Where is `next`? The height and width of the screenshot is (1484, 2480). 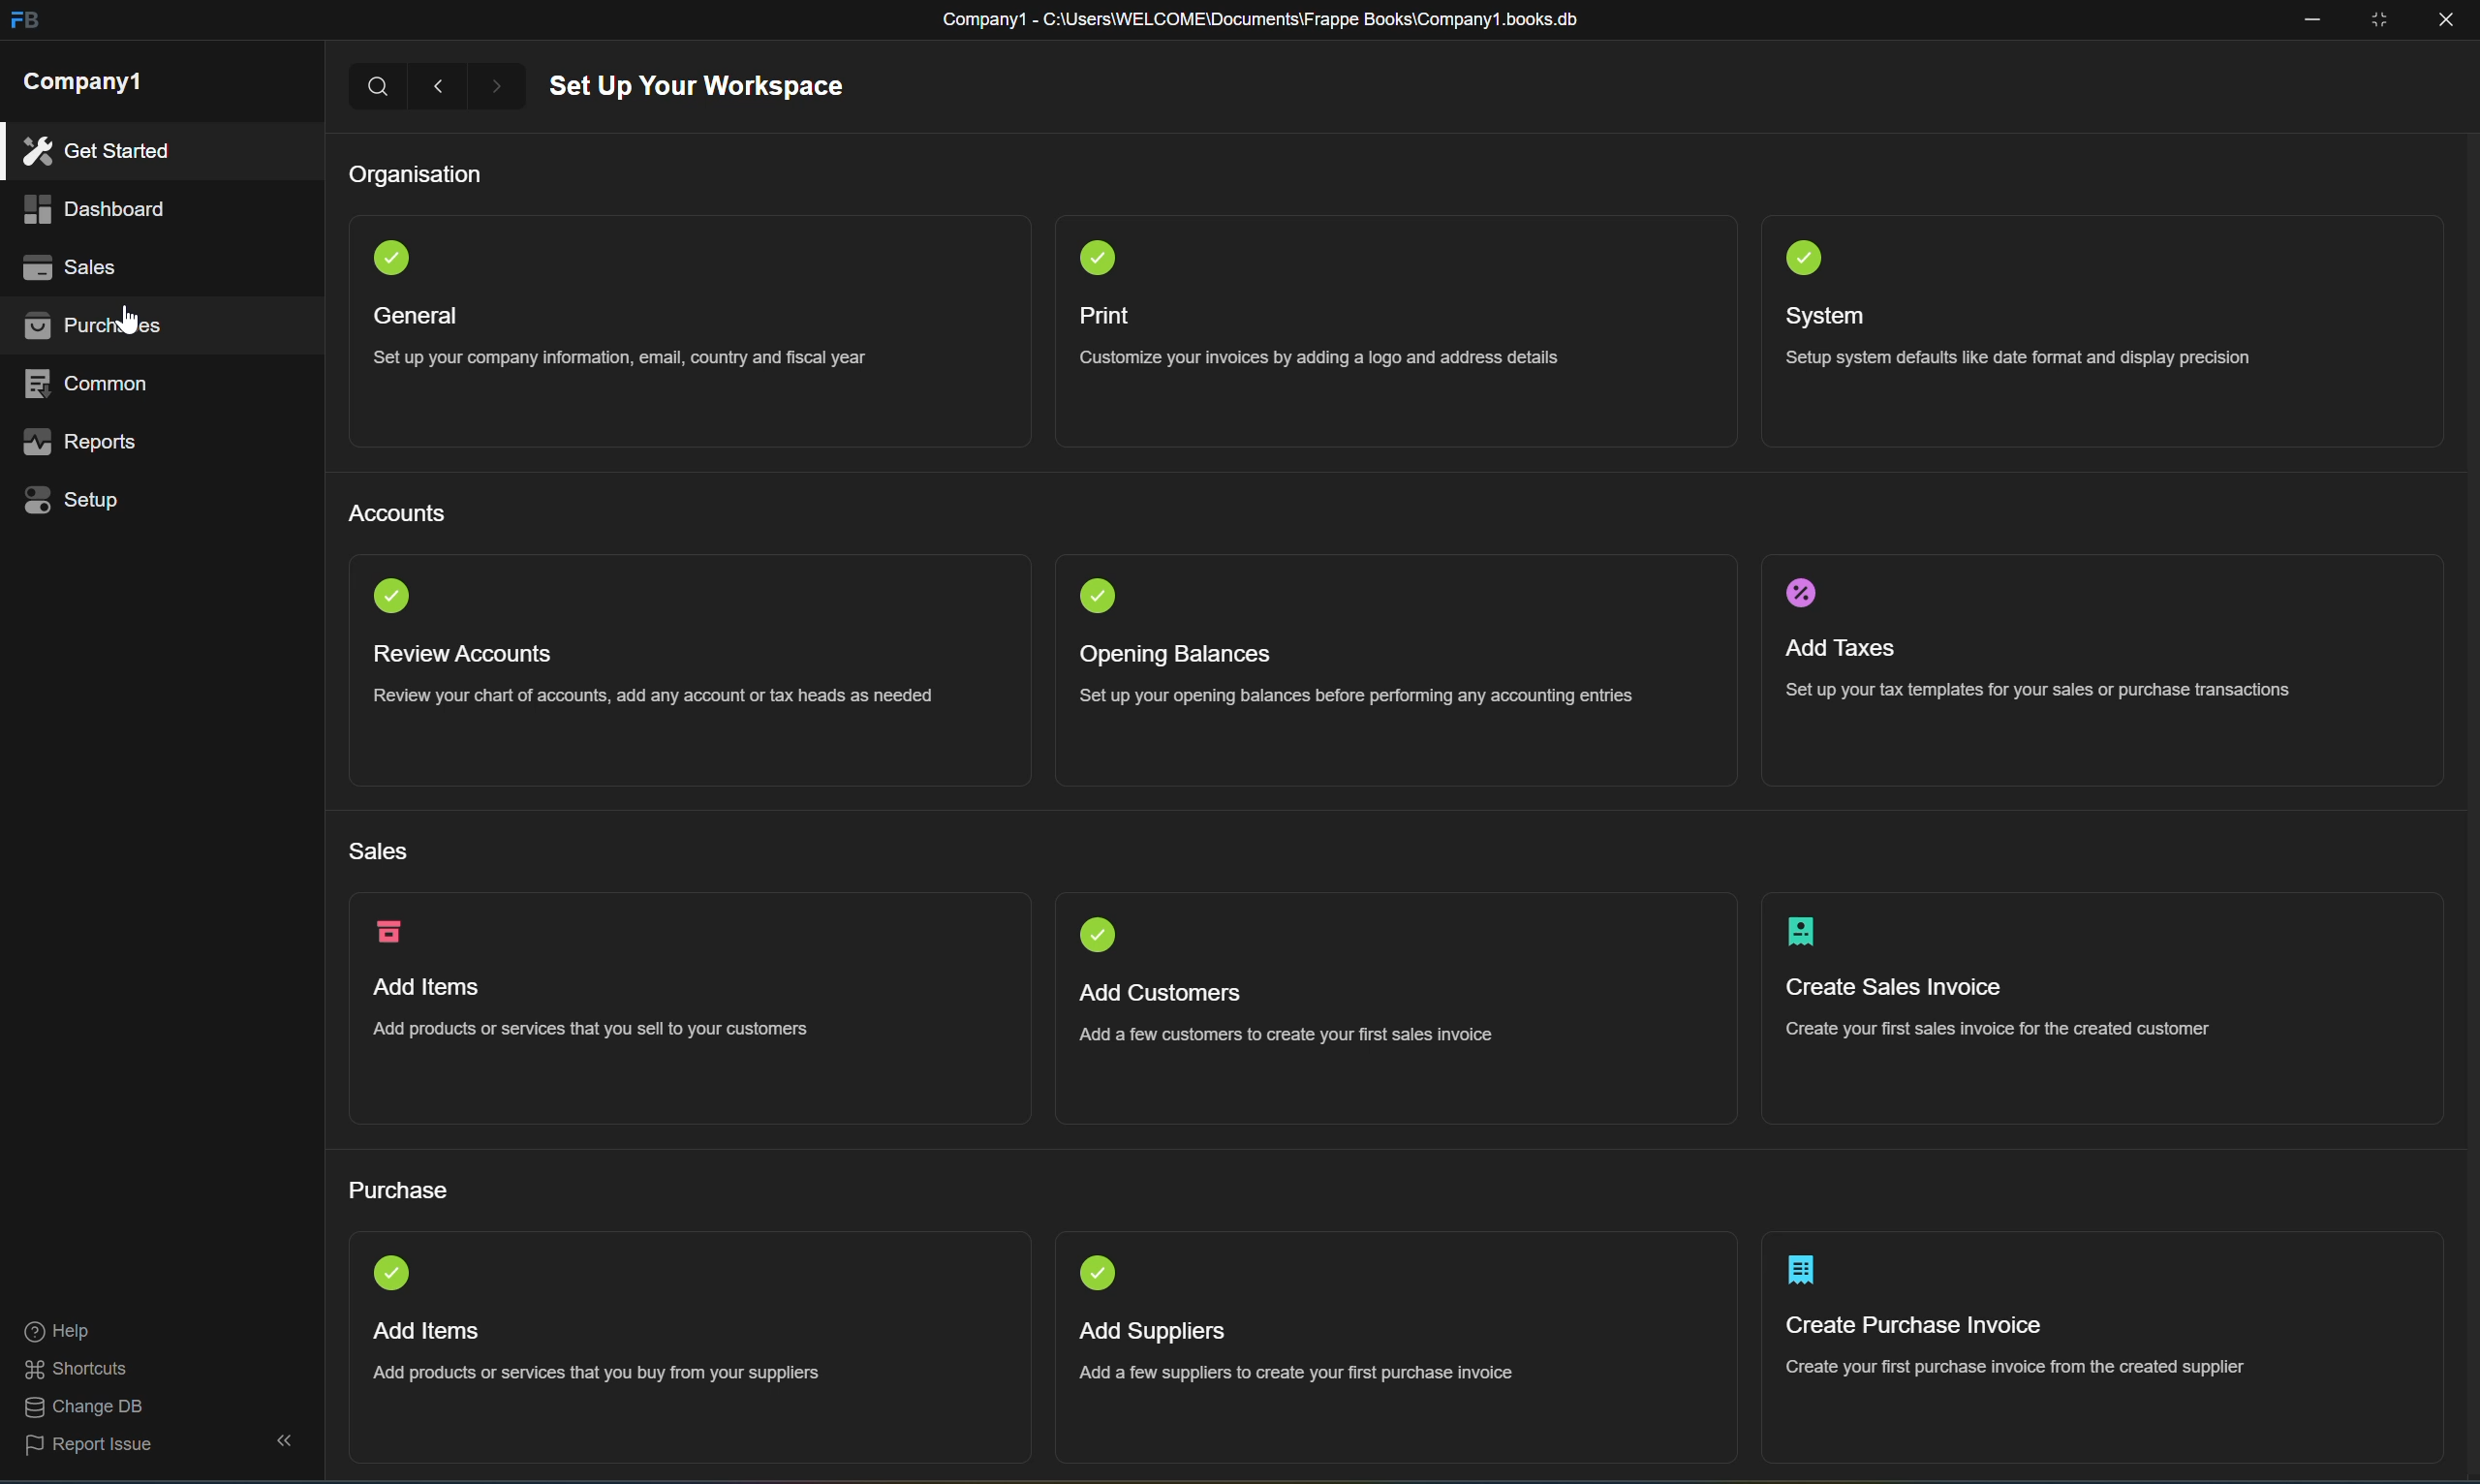
next is located at coordinates (507, 86).